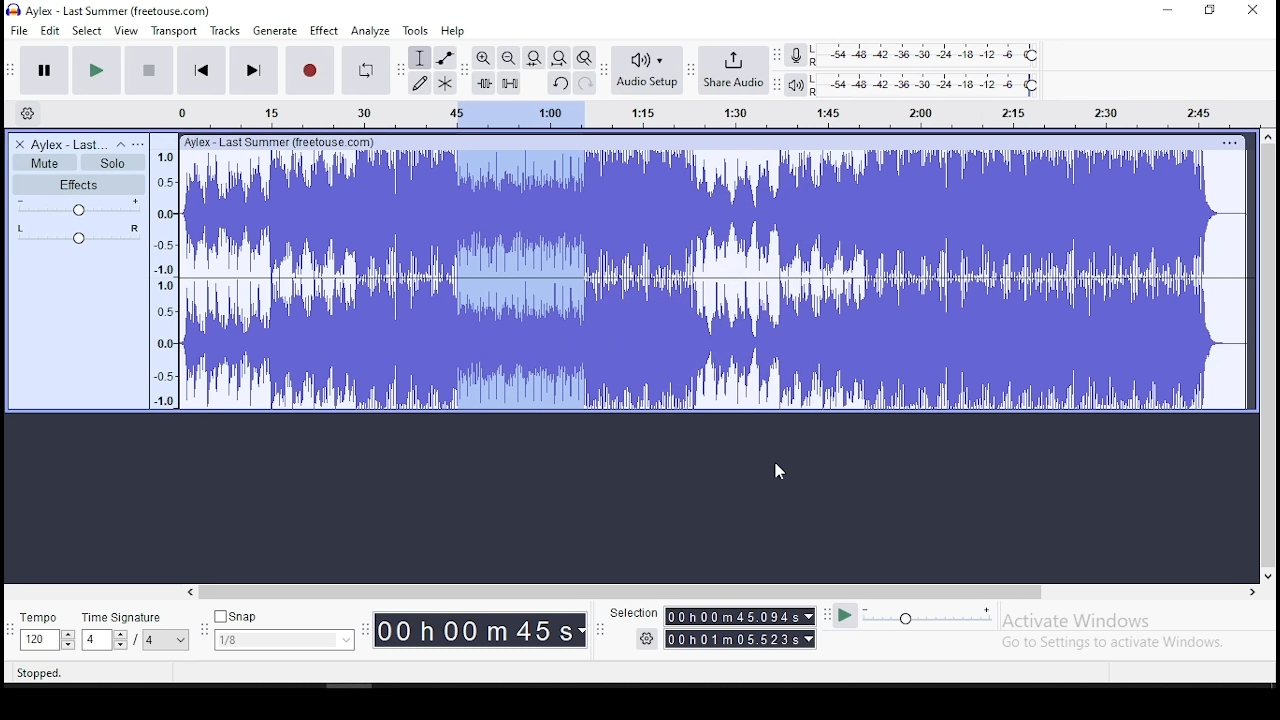  Describe the element at coordinates (477, 628) in the screenshot. I see `00h 00m 00 s` at that location.